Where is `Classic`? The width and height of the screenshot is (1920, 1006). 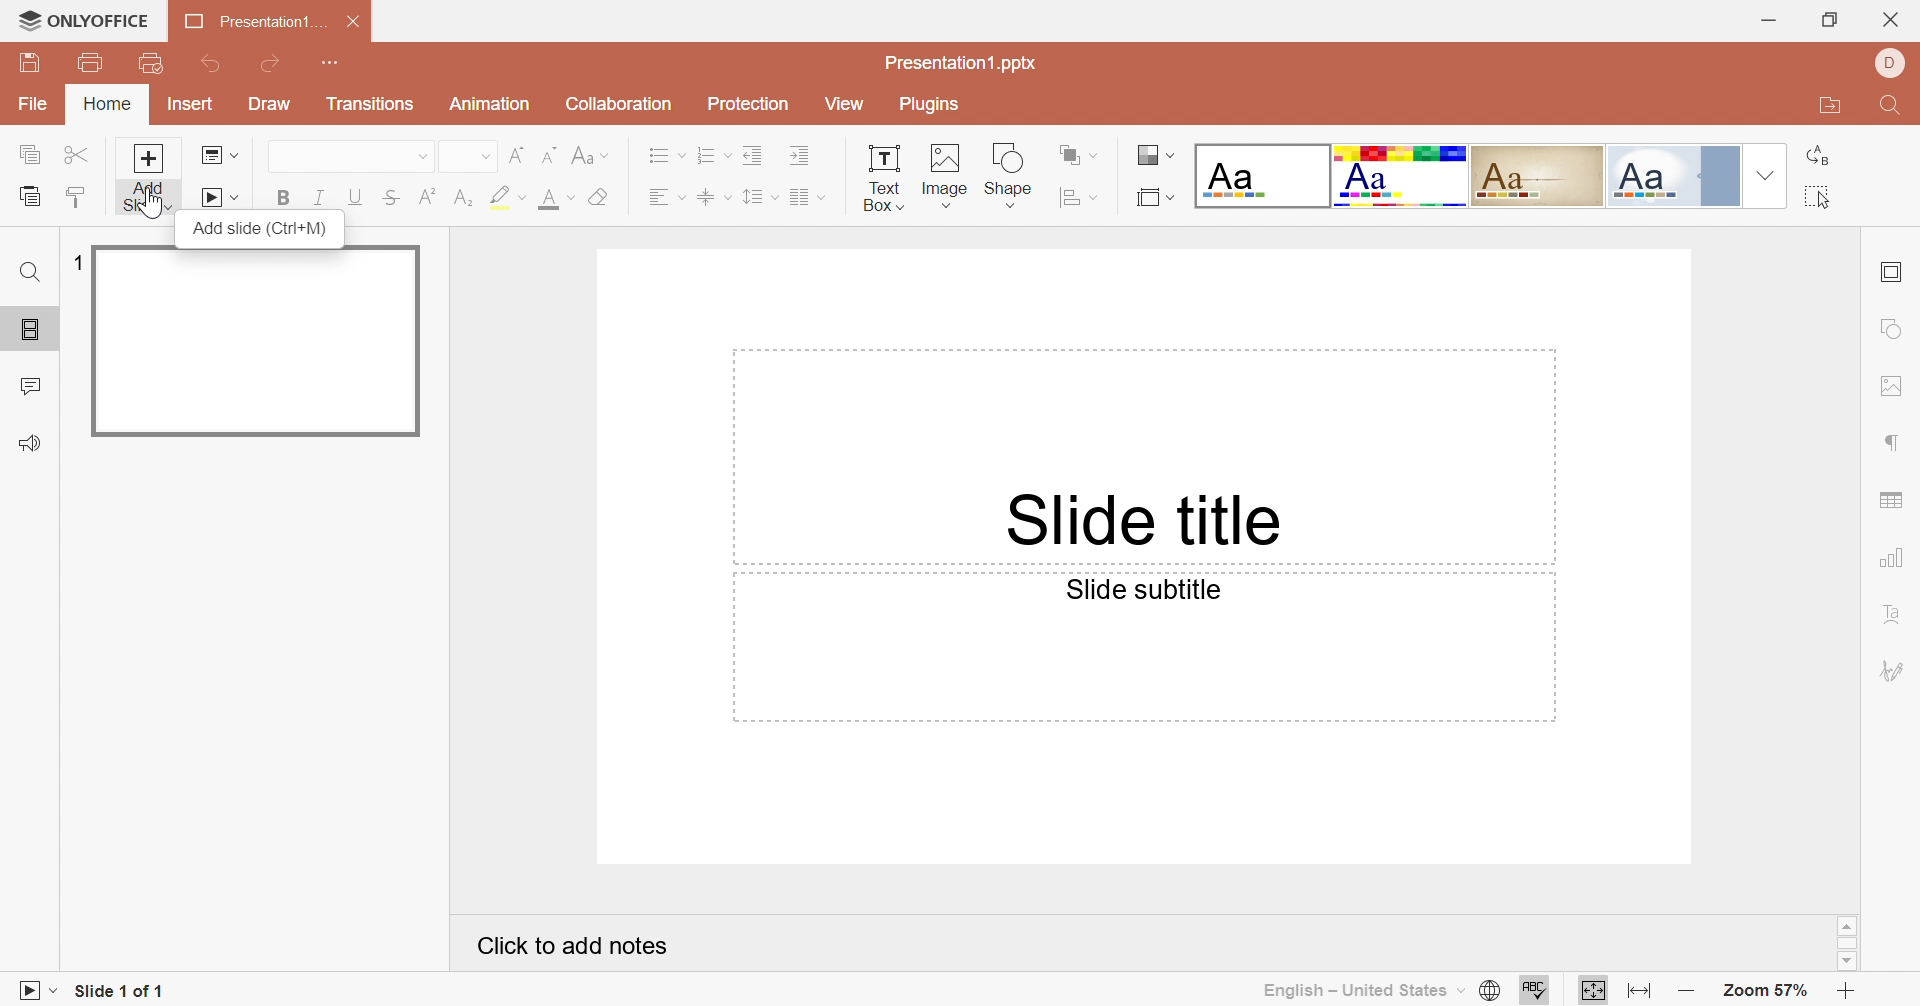
Classic is located at coordinates (1537, 176).